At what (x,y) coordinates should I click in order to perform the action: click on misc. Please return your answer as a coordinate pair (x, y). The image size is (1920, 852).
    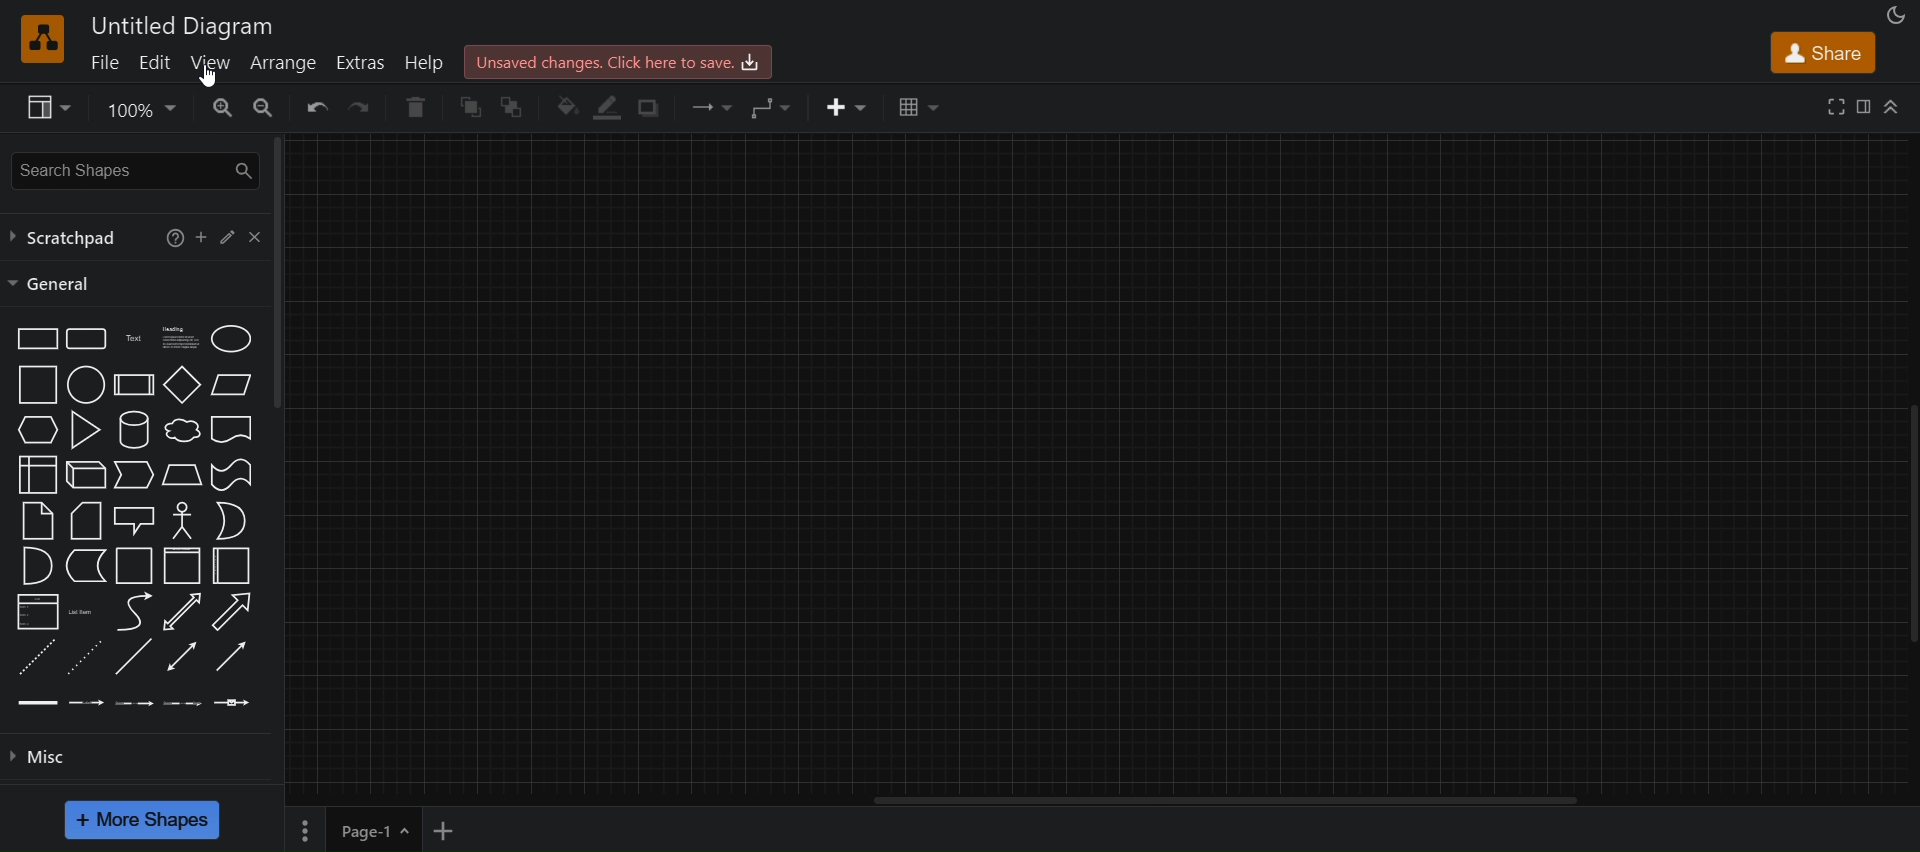
    Looking at the image, I should click on (140, 760).